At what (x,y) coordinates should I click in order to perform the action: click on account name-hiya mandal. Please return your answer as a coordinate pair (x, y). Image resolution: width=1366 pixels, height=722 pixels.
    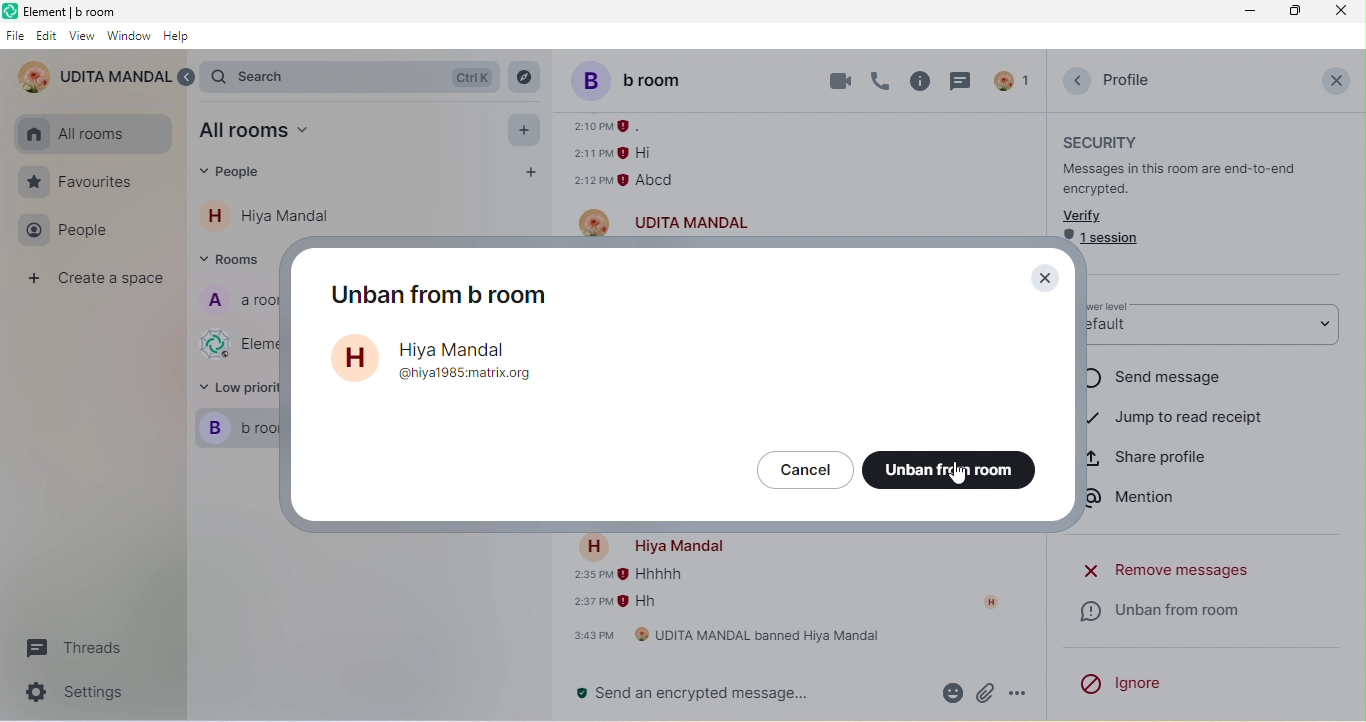
    Looking at the image, I should click on (426, 347).